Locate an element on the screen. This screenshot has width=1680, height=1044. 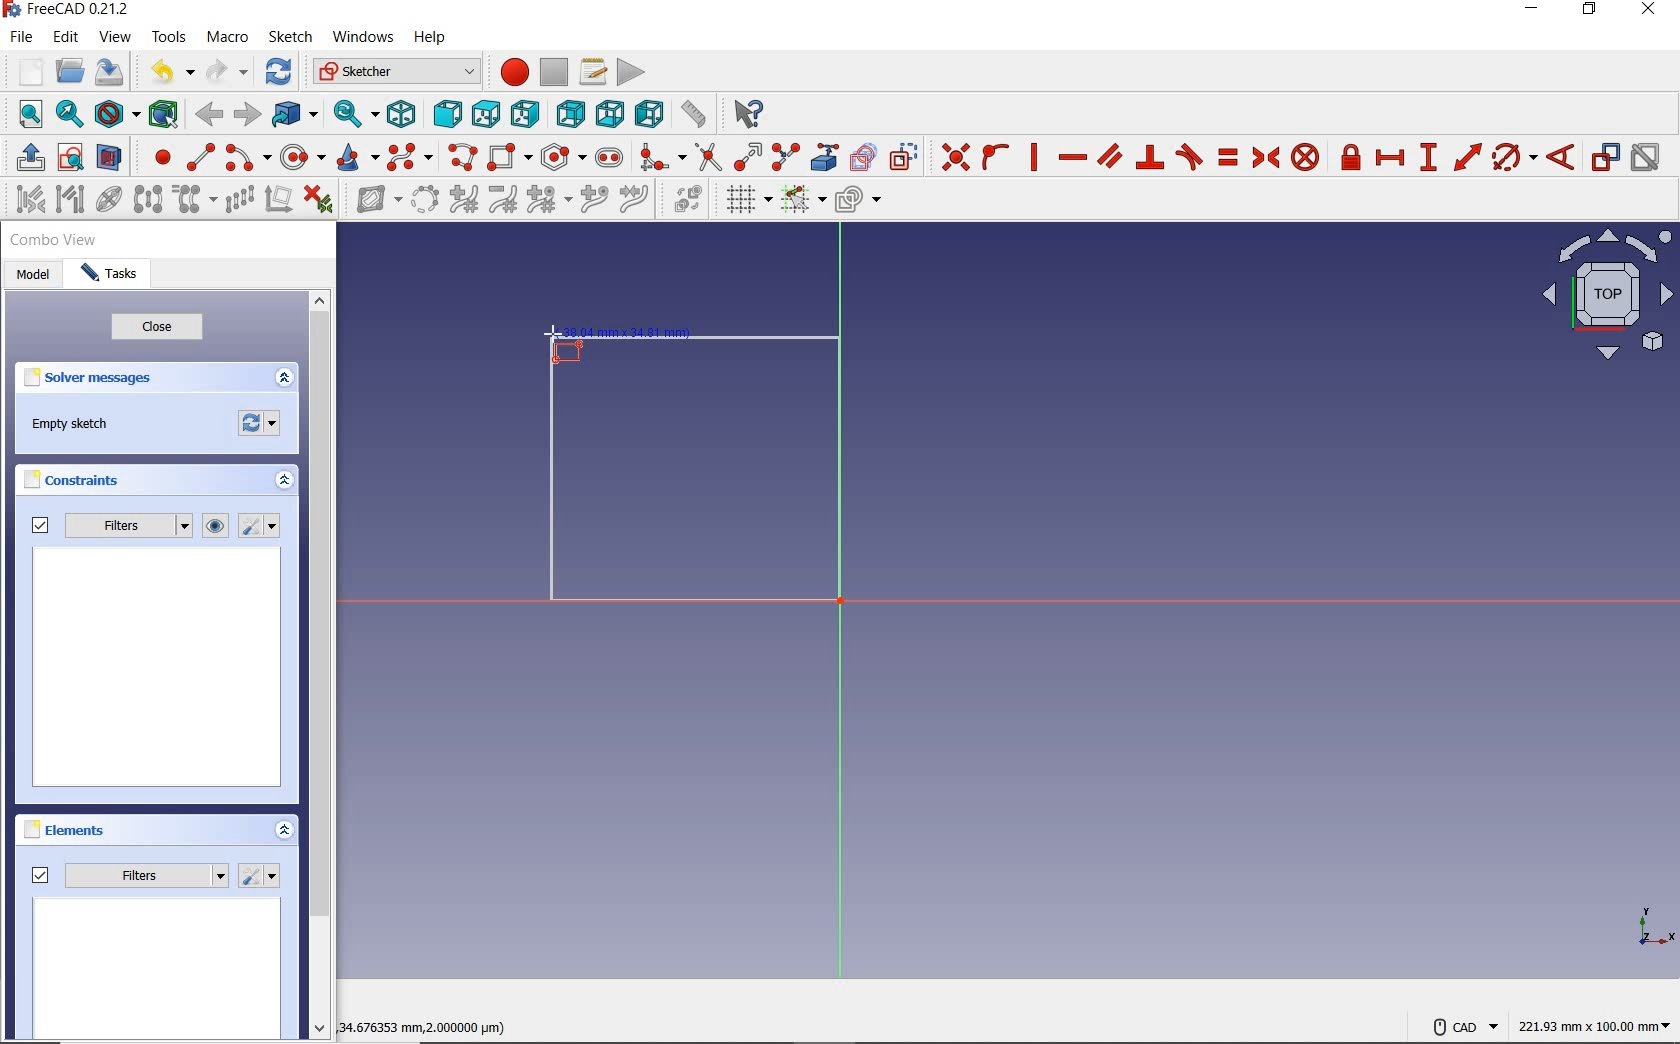
constrain horizontally is located at coordinates (1072, 158).